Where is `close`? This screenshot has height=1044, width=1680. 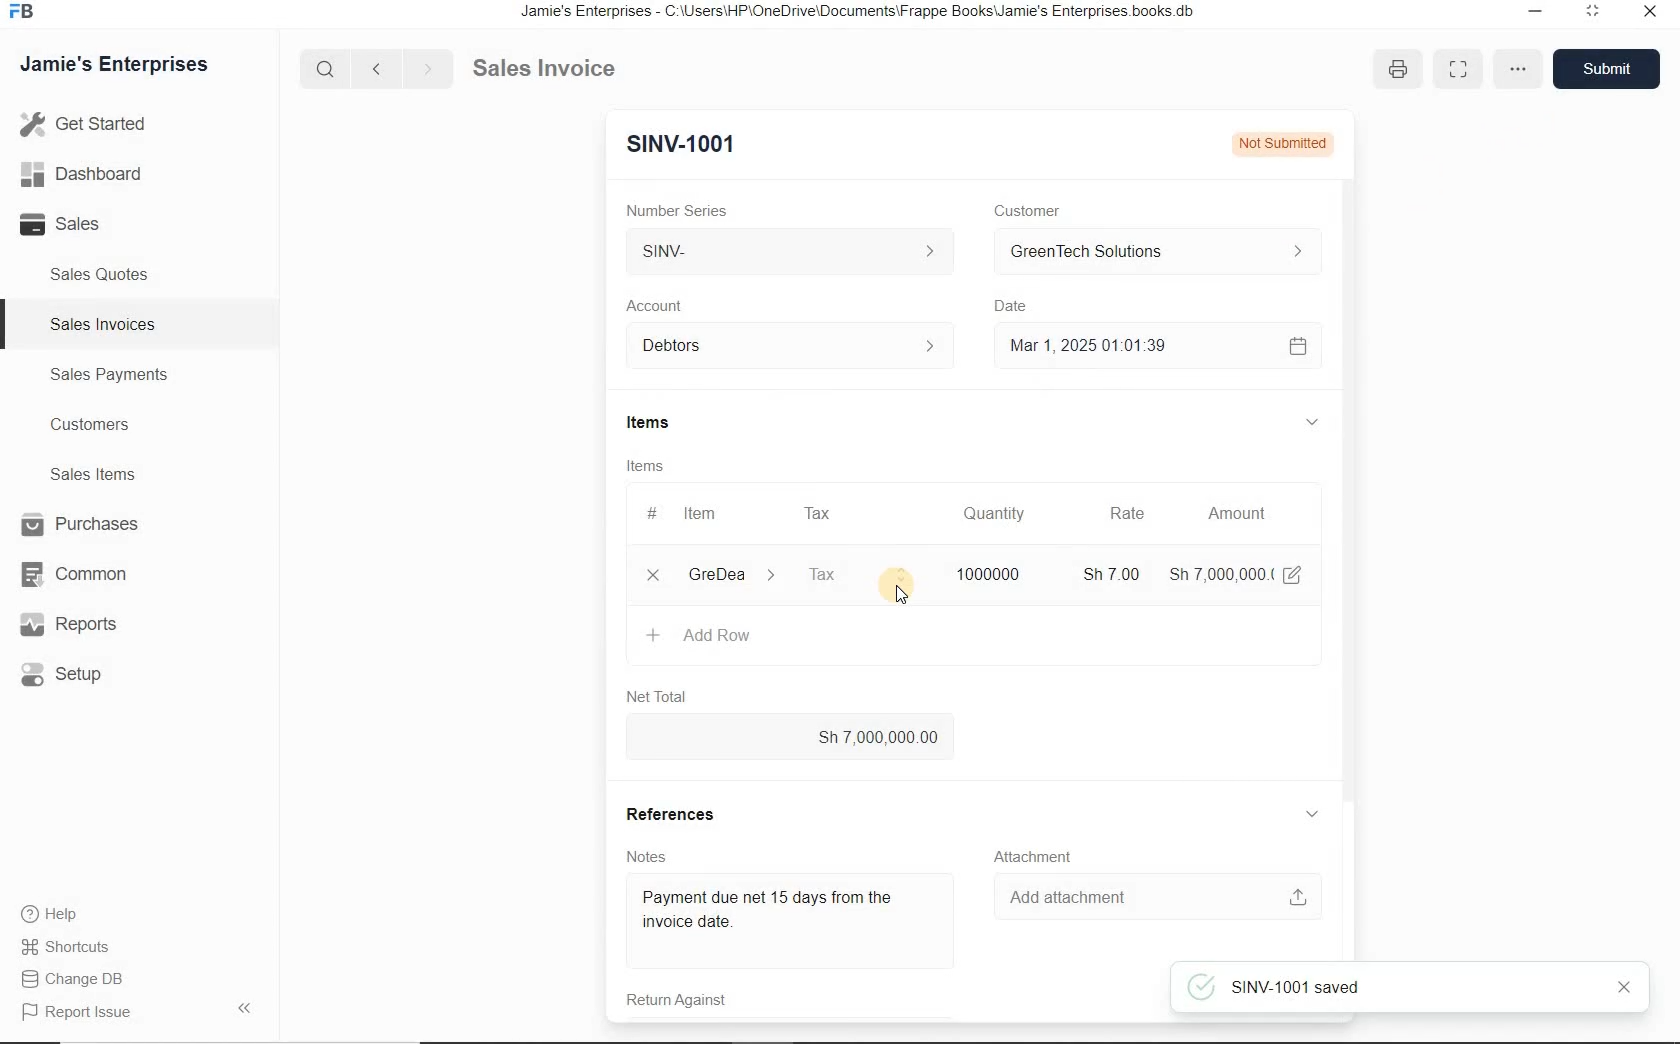
close is located at coordinates (1651, 16).